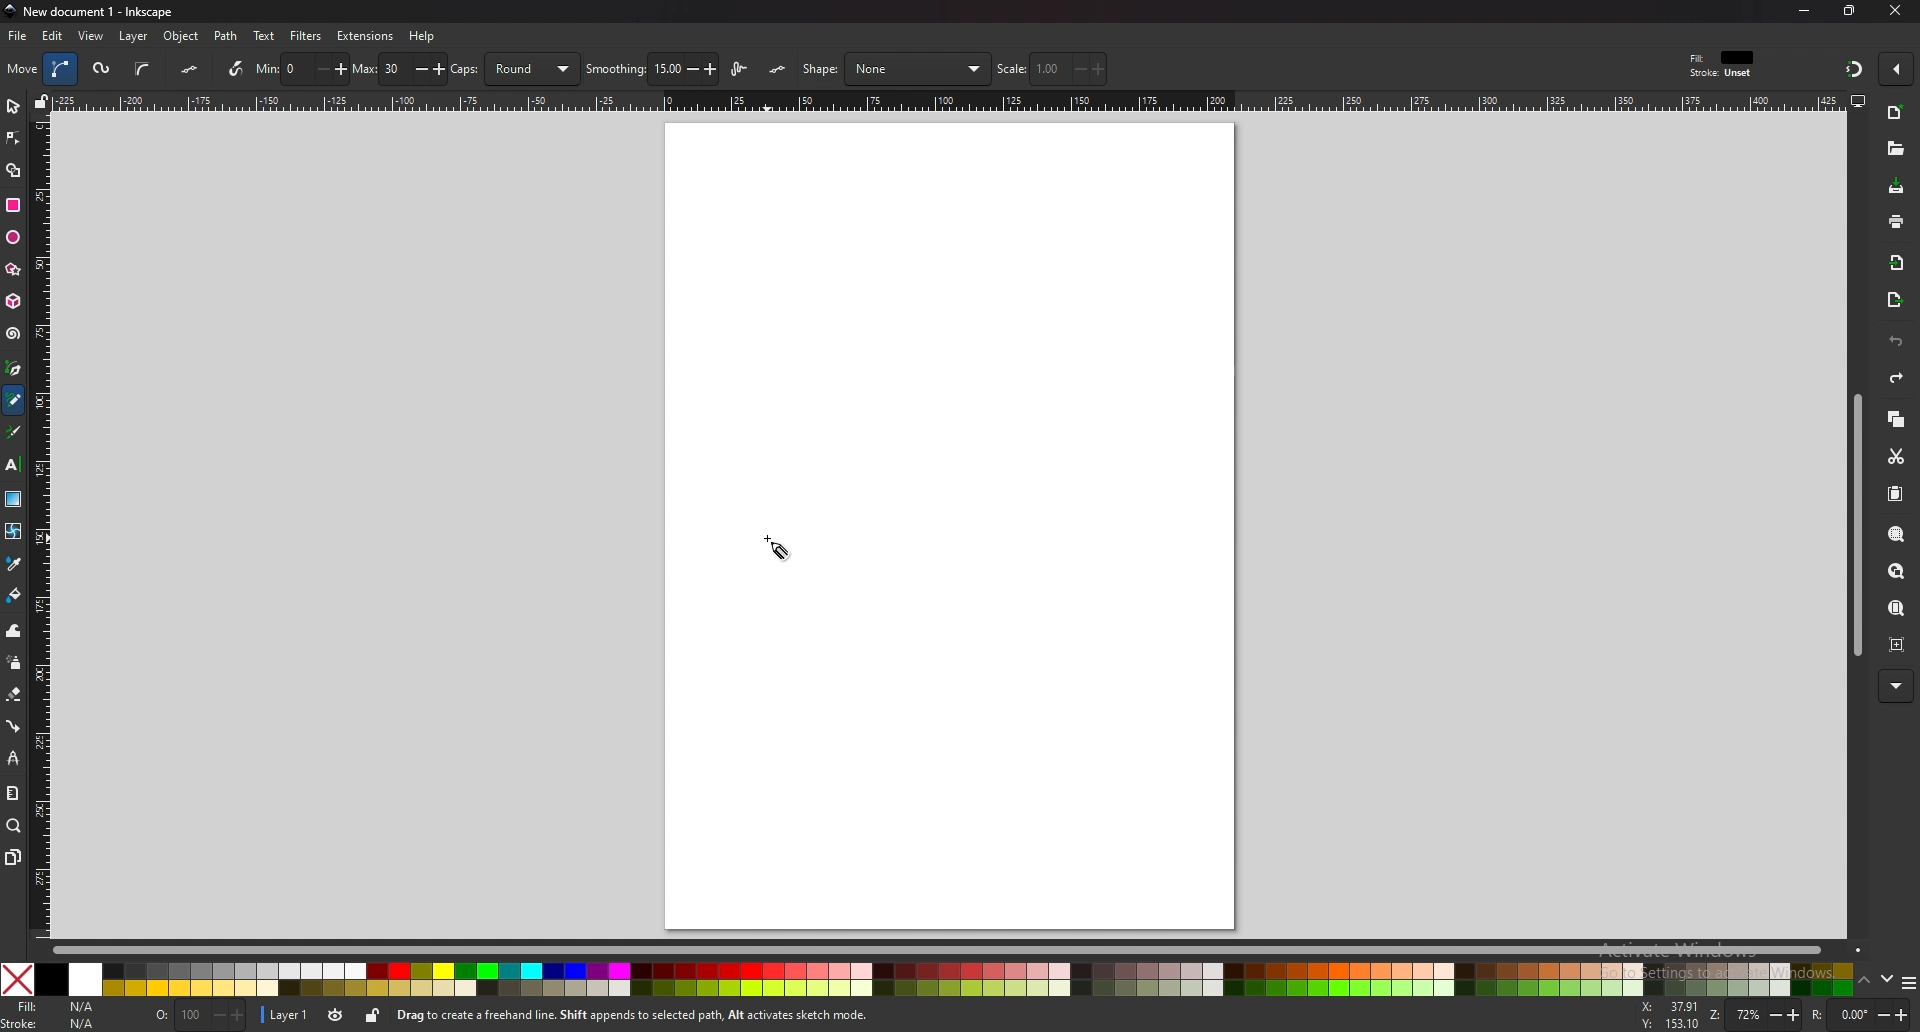  I want to click on object, so click(181, 36).